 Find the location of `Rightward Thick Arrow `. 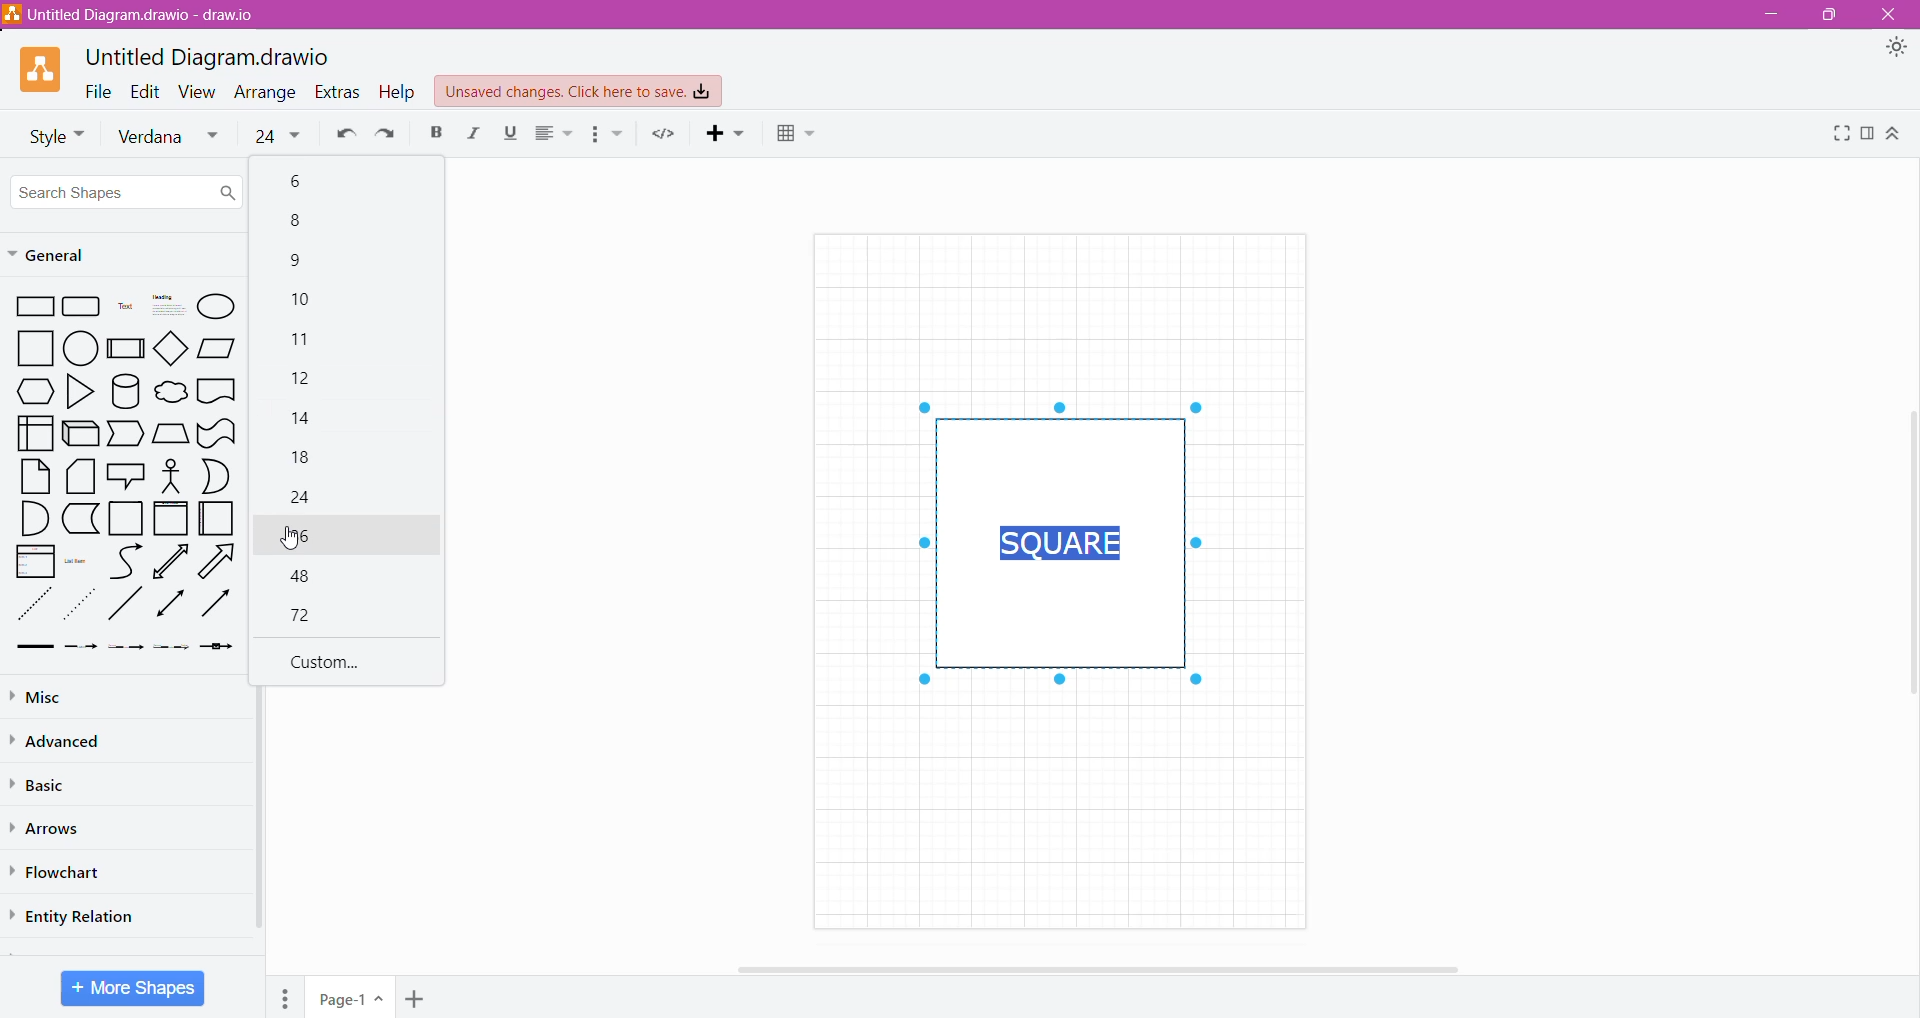

Rightward Thick Arrow  is located at coordinates (216, 604).